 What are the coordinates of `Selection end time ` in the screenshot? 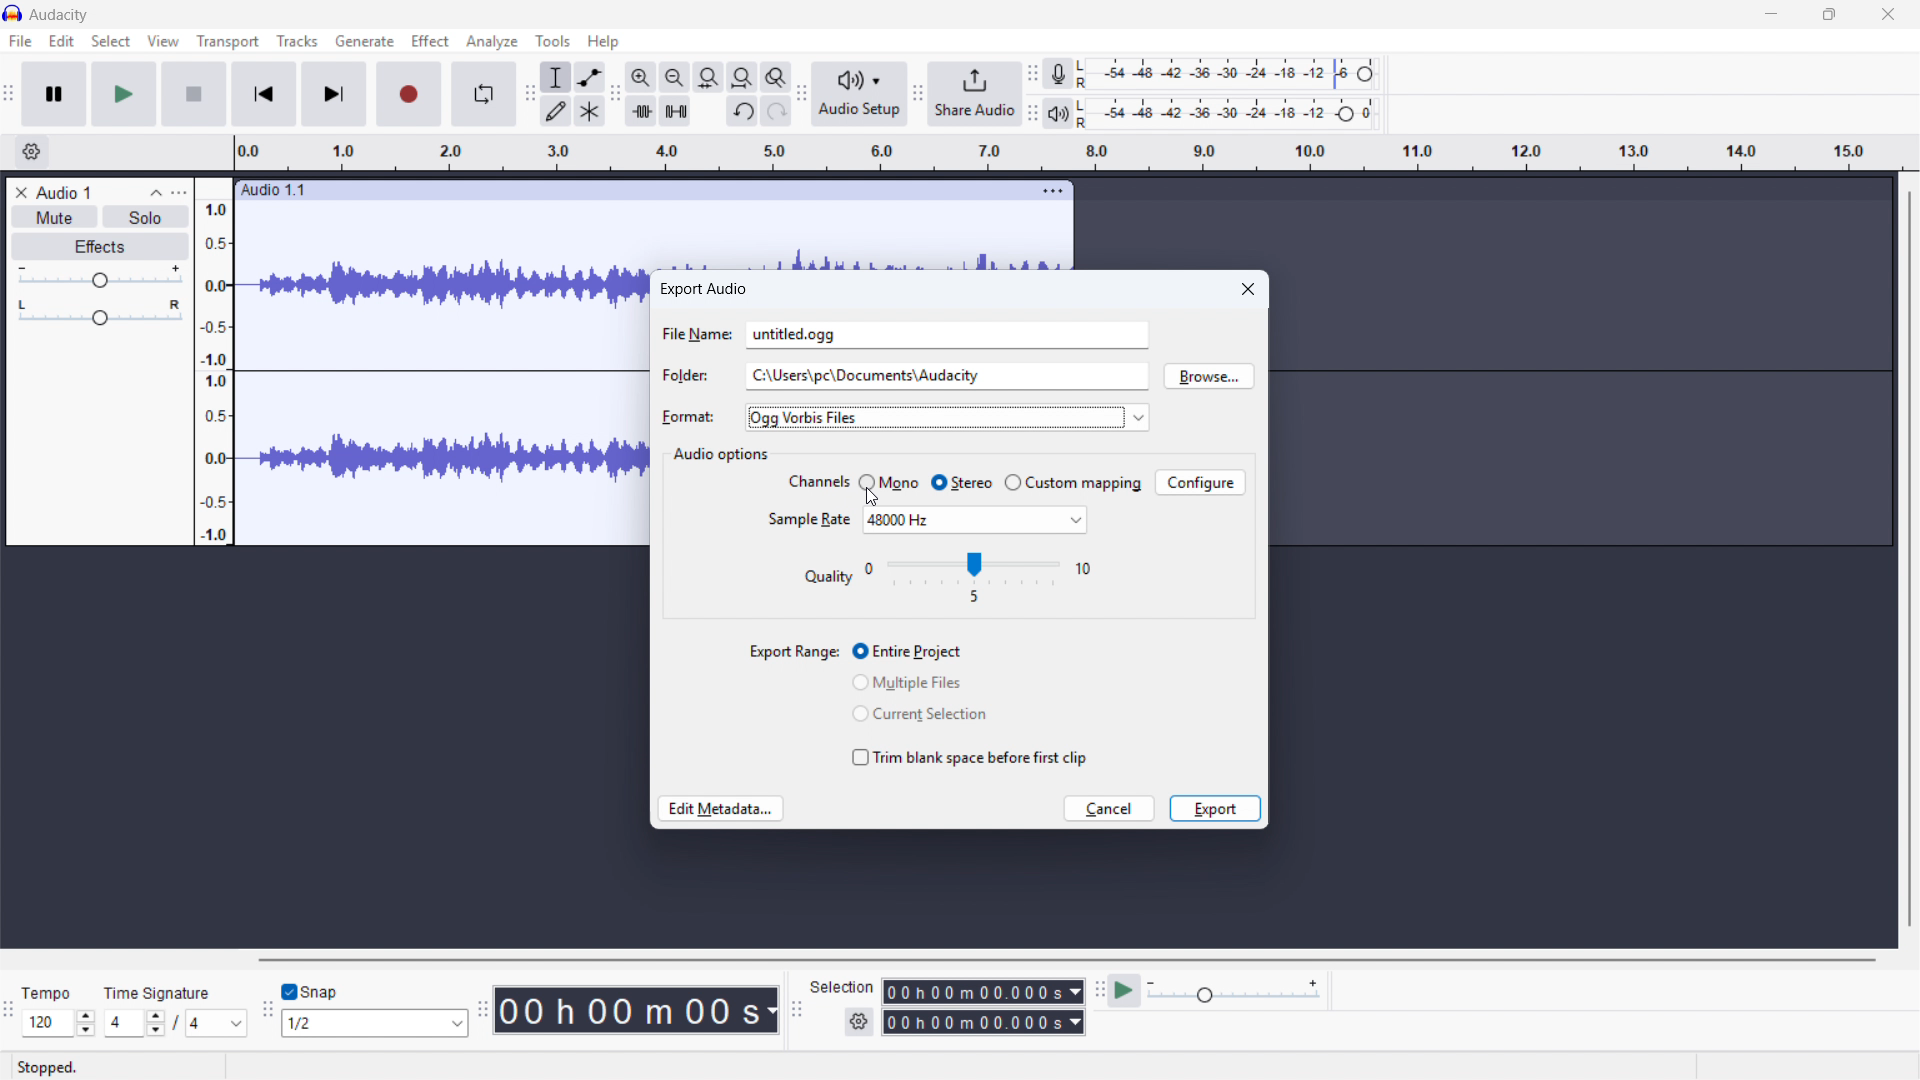 It's located at (983, 1022).